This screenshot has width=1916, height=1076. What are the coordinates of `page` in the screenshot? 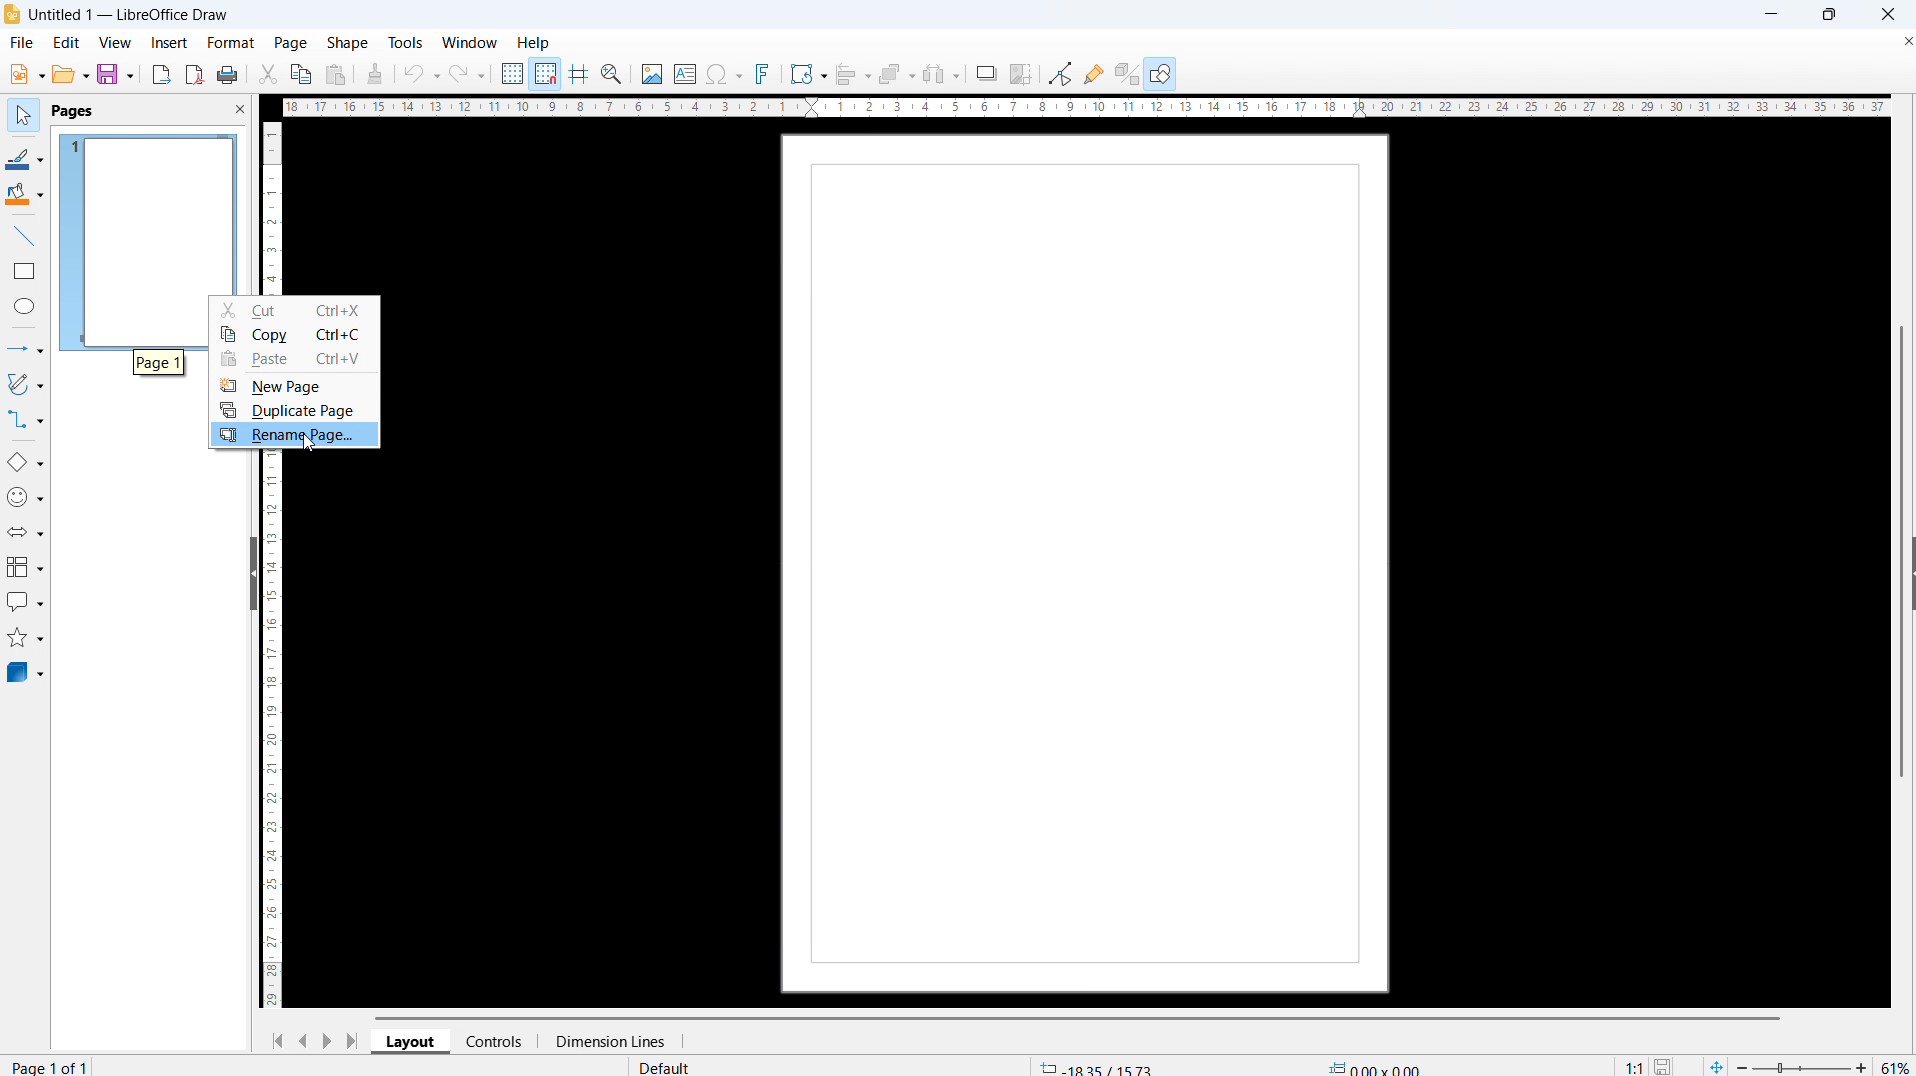 It's located at (1085, 563).